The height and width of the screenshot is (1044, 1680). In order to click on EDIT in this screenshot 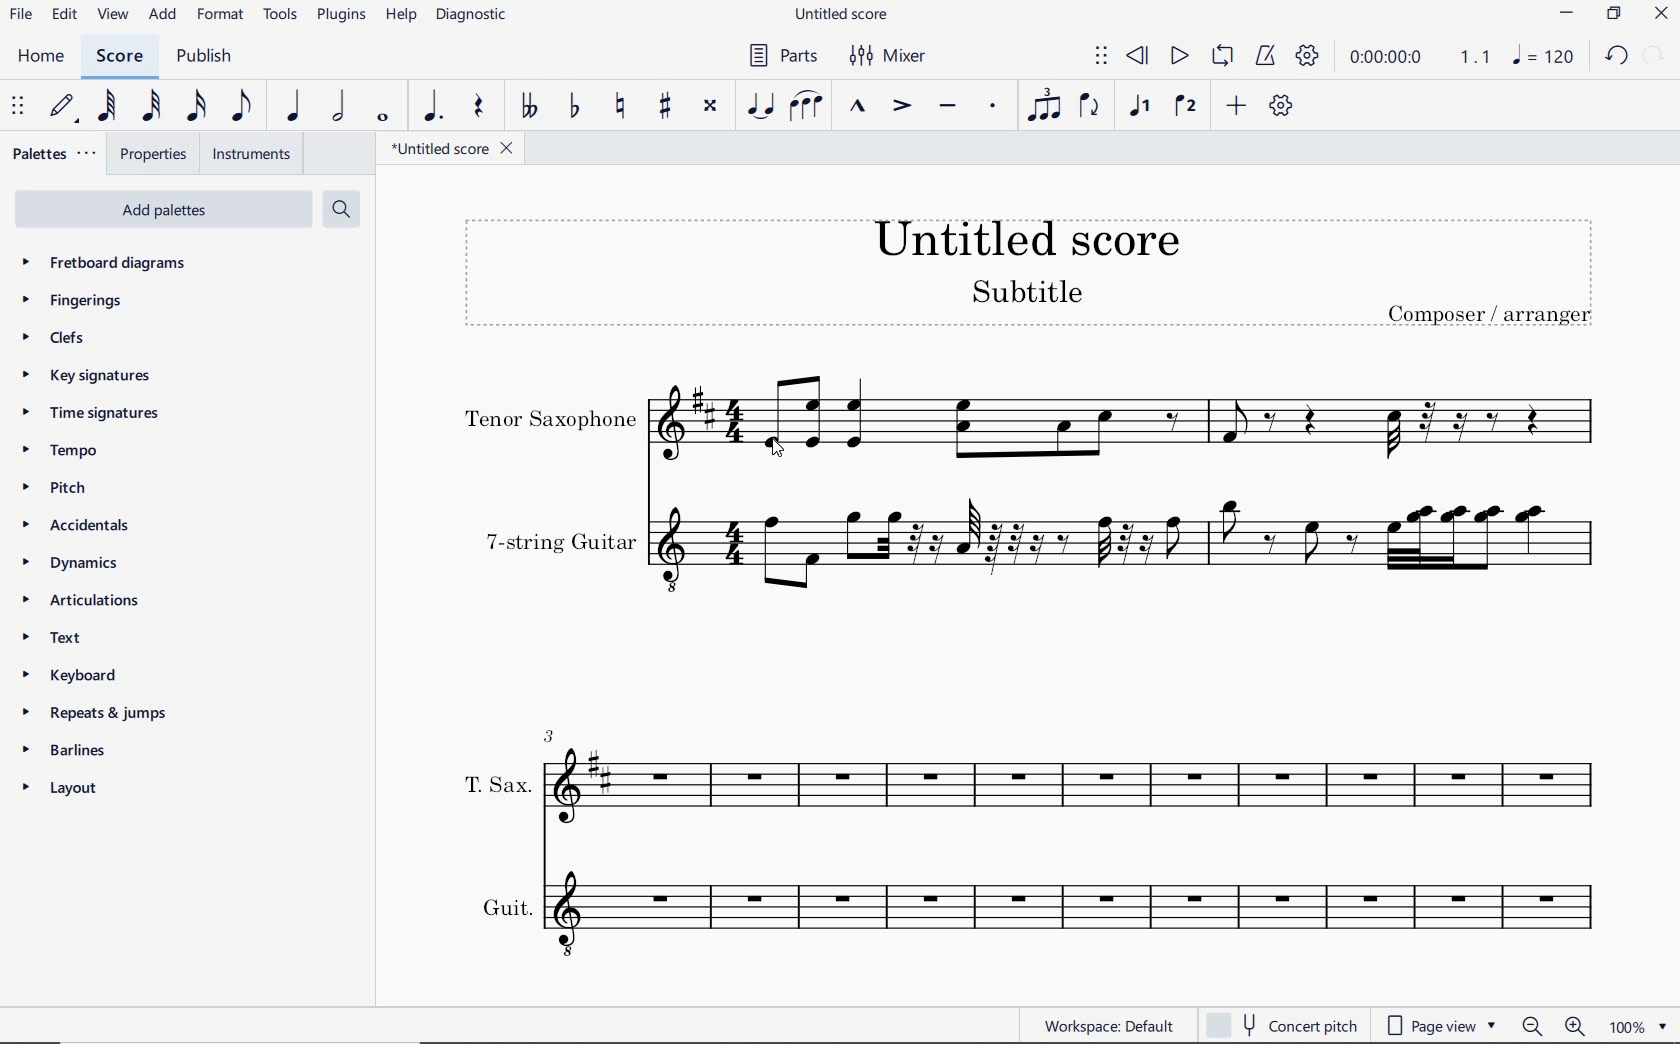, I will do `click(64, 16)`.